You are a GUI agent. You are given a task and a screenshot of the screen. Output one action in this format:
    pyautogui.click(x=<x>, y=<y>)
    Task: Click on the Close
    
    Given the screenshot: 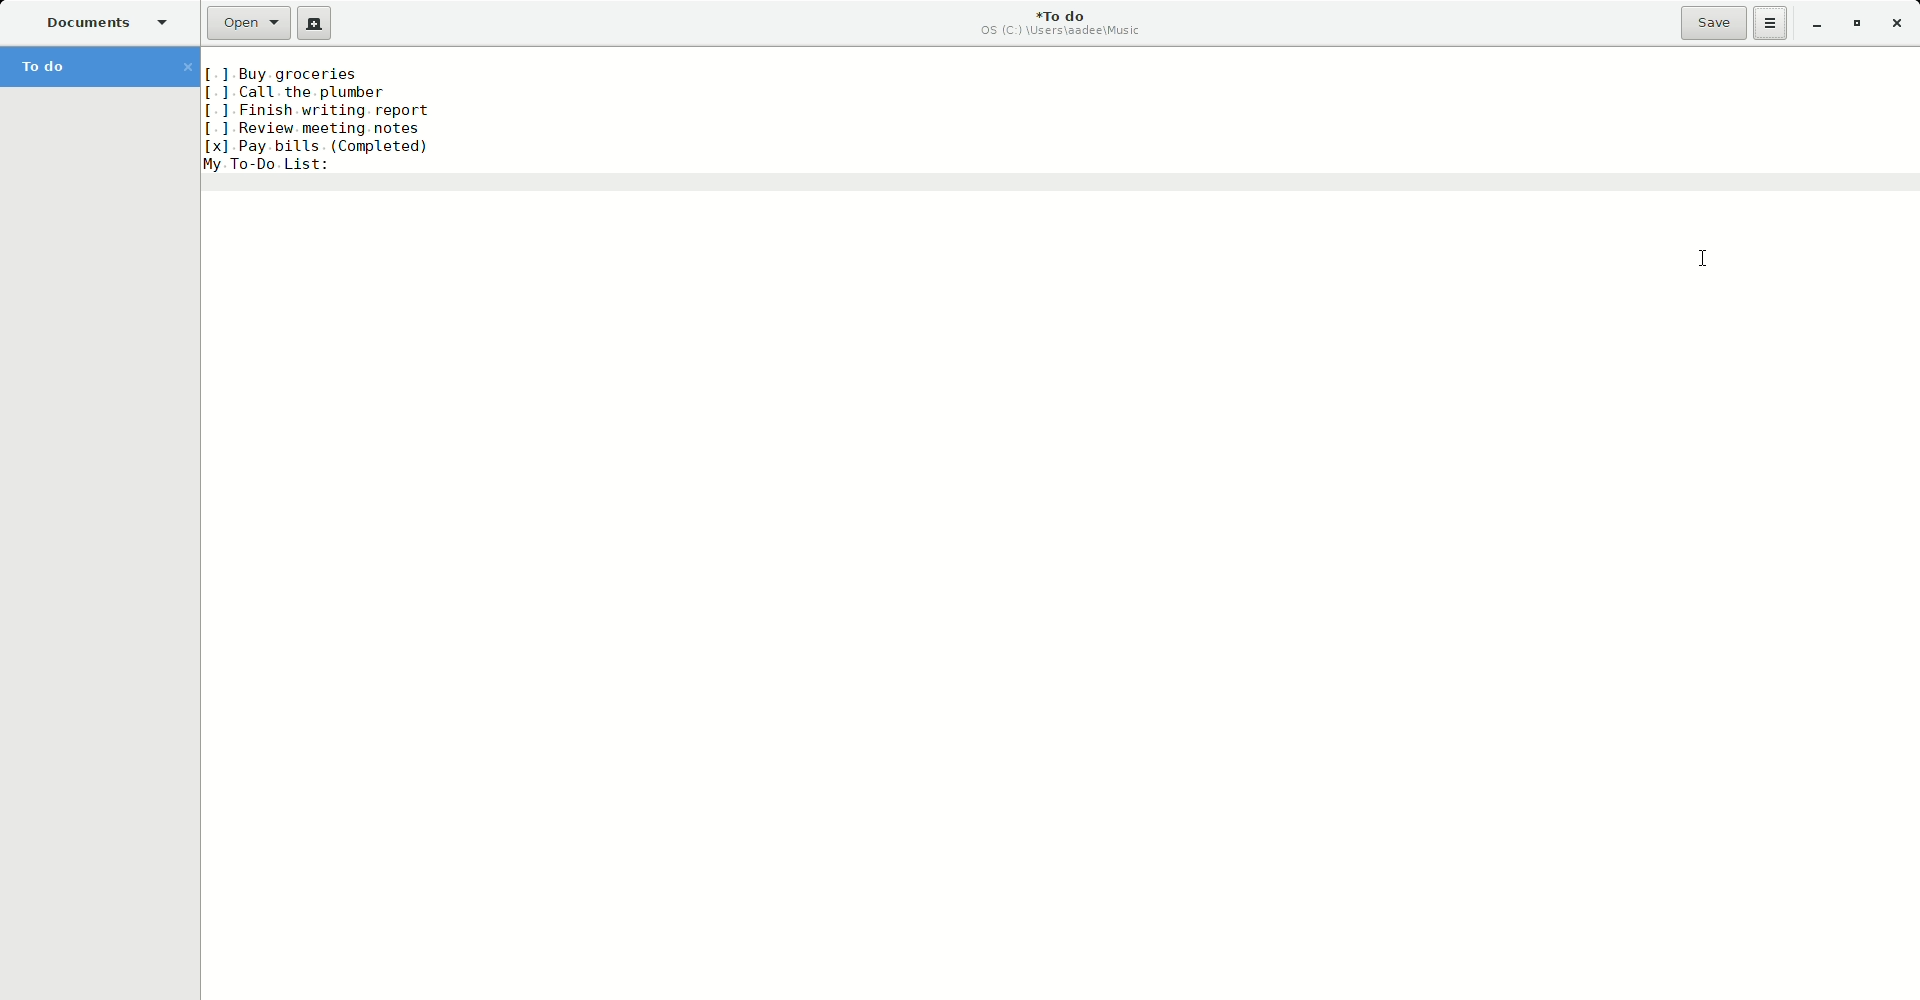 What is the action you would take?
    pyautogui.click(x=1897, y=25)
    